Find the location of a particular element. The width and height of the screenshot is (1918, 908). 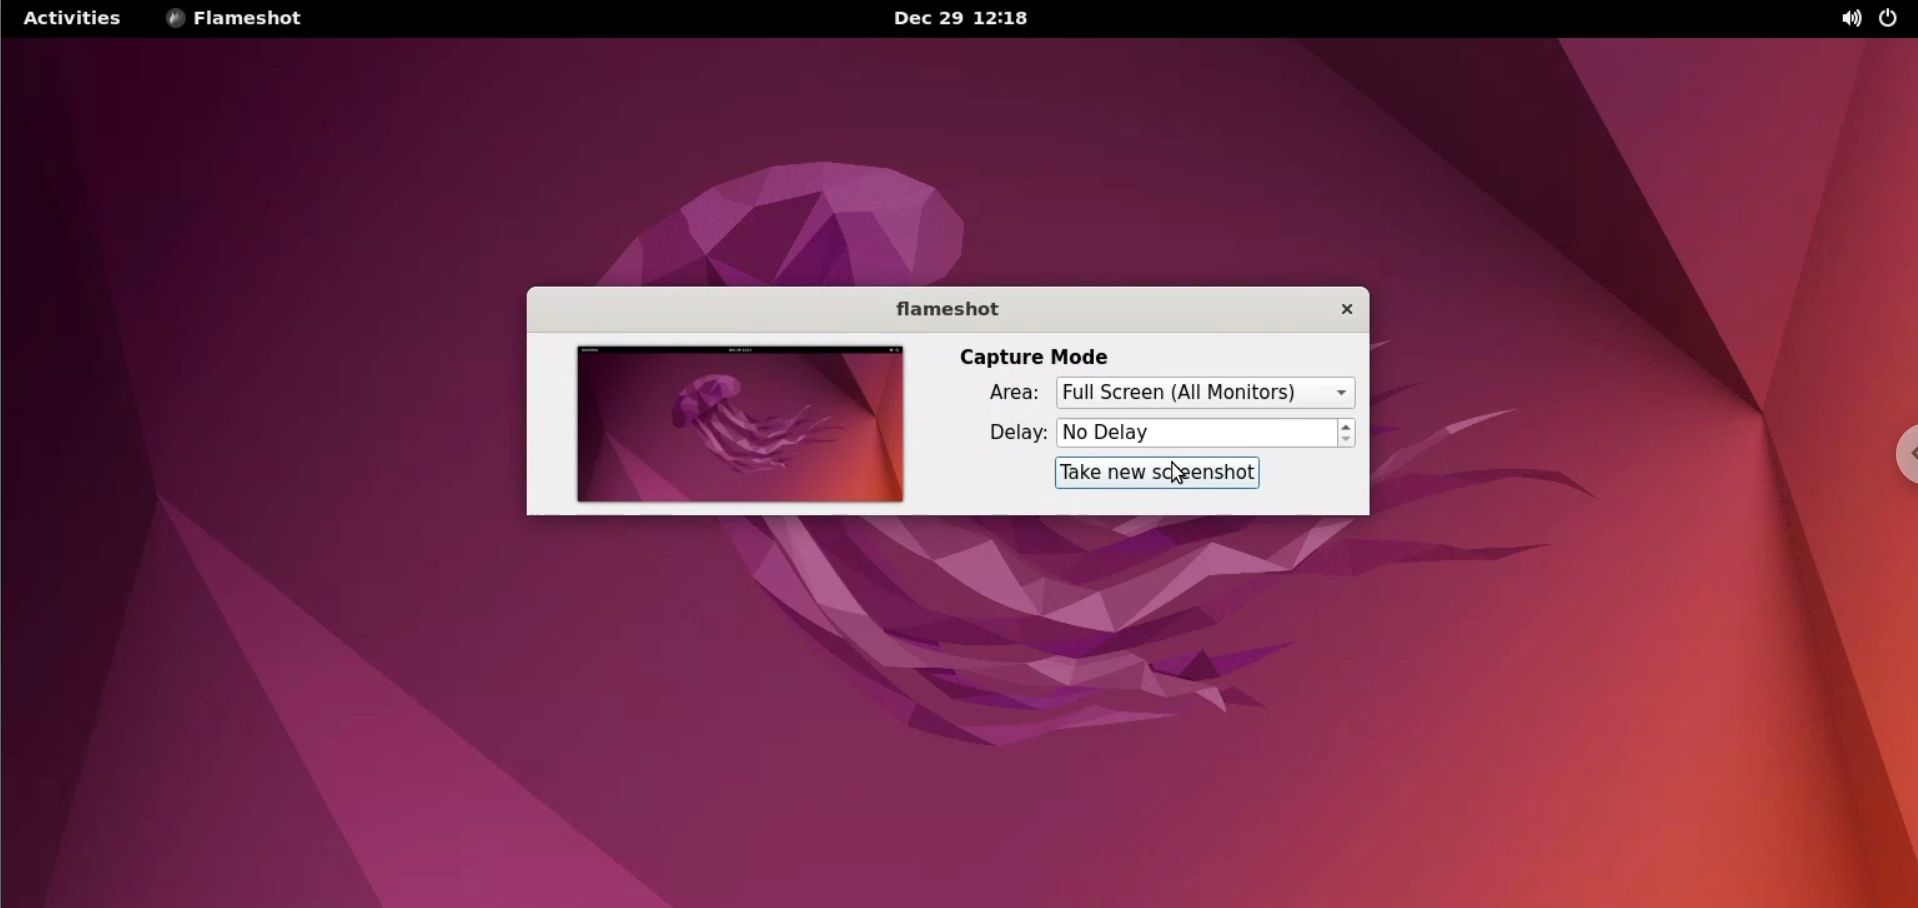

delay time is located at coordinates (1198, 434).